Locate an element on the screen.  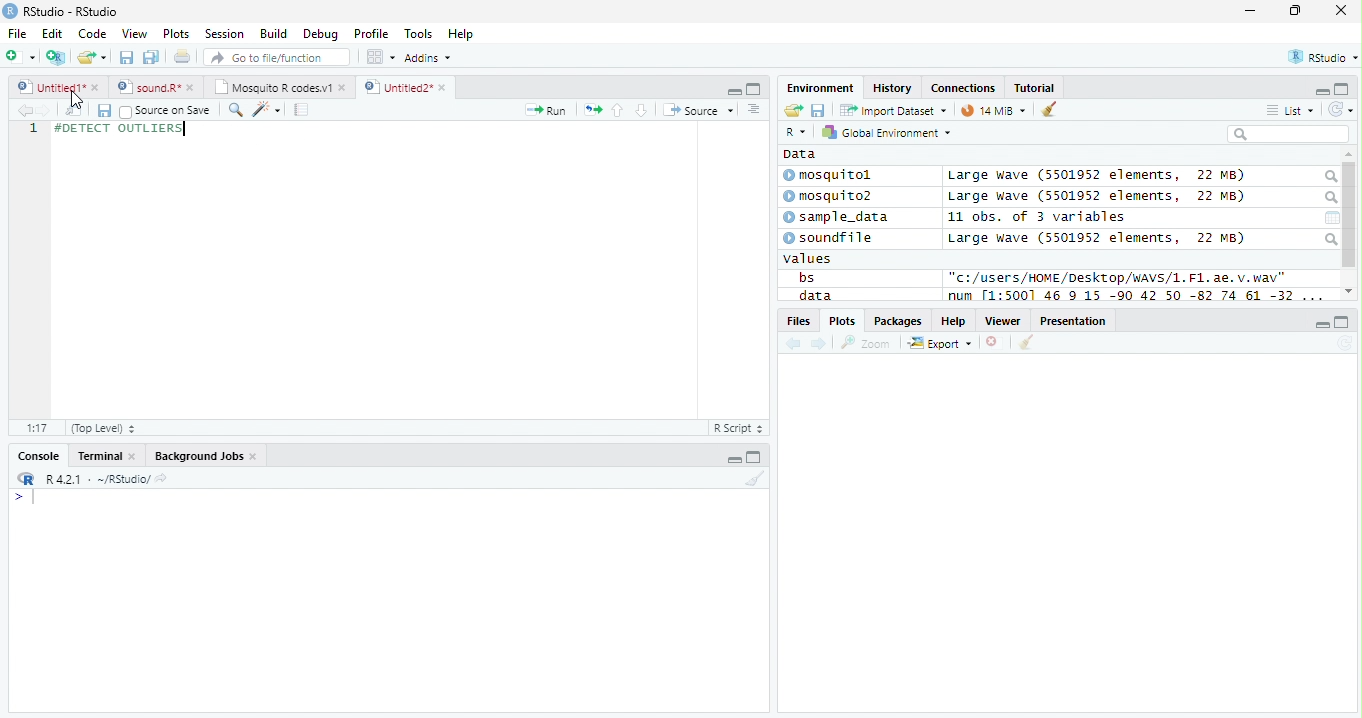
Tutorial is located at coordinates (1035, 89).